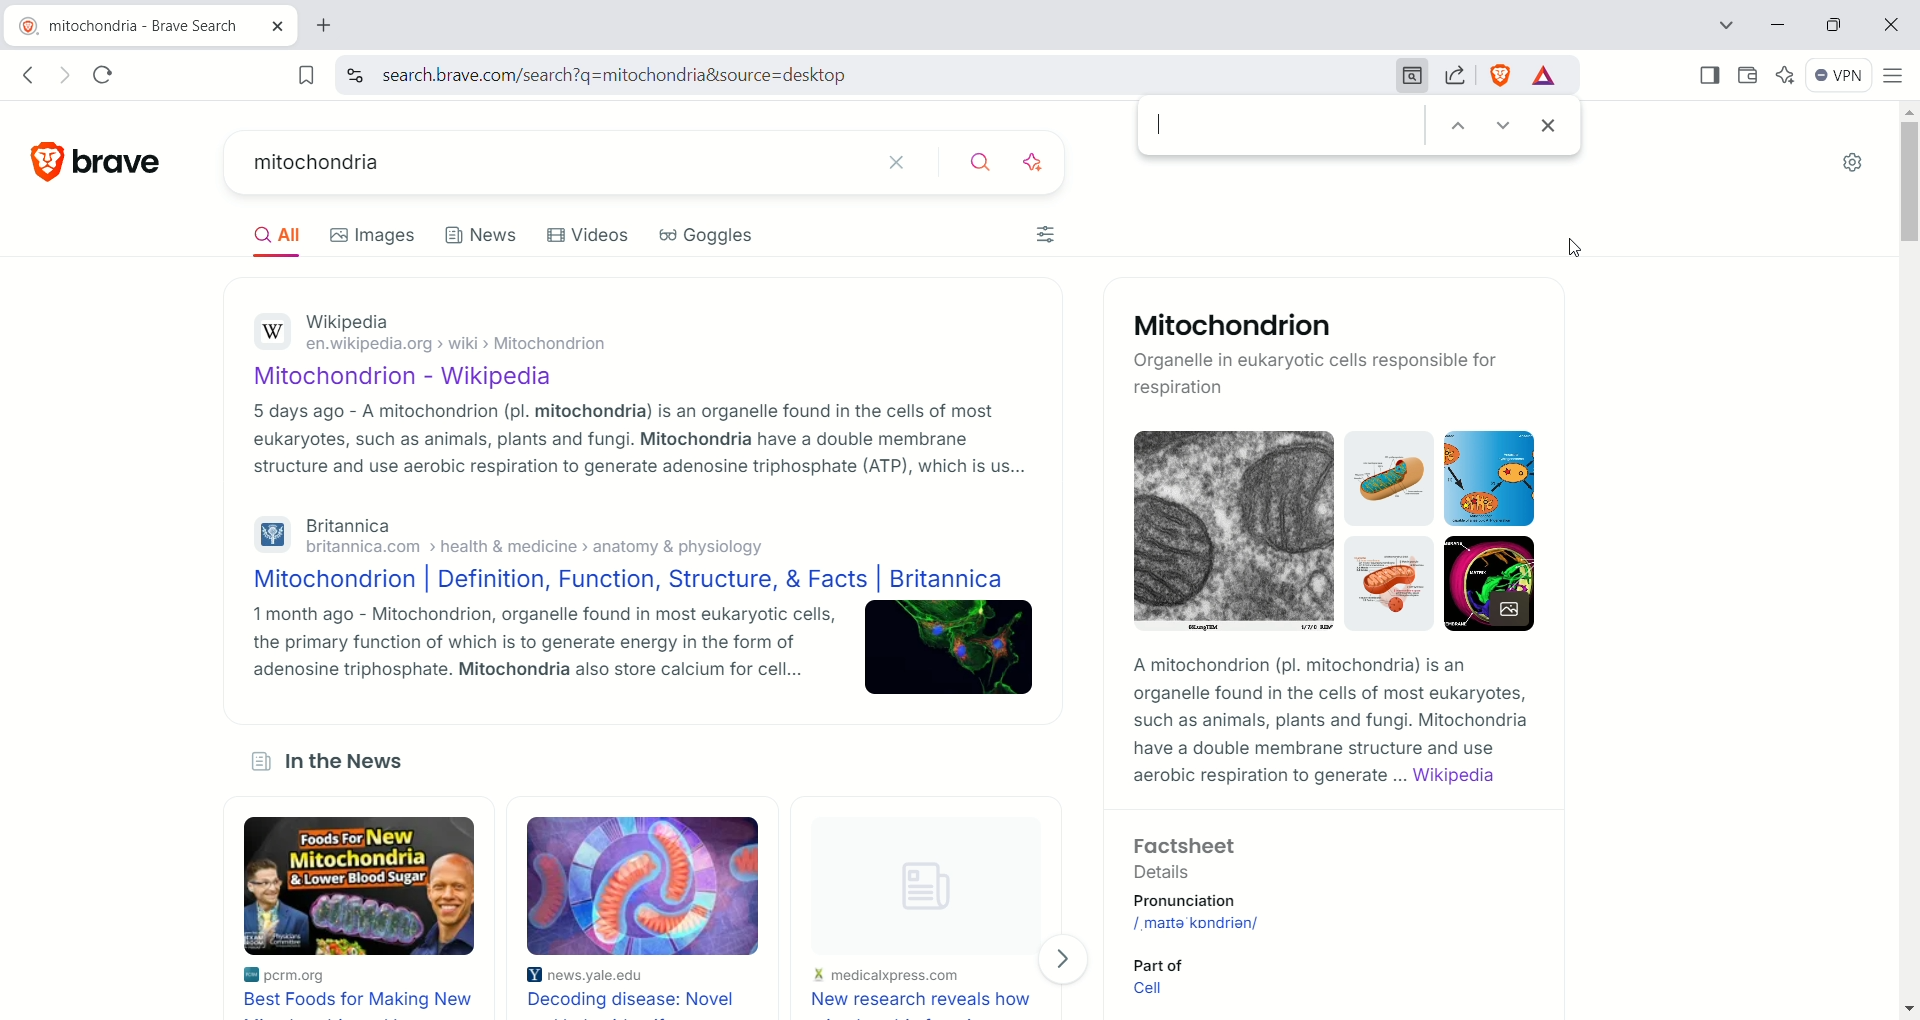  I want to click on settings, so click(1851, 163).